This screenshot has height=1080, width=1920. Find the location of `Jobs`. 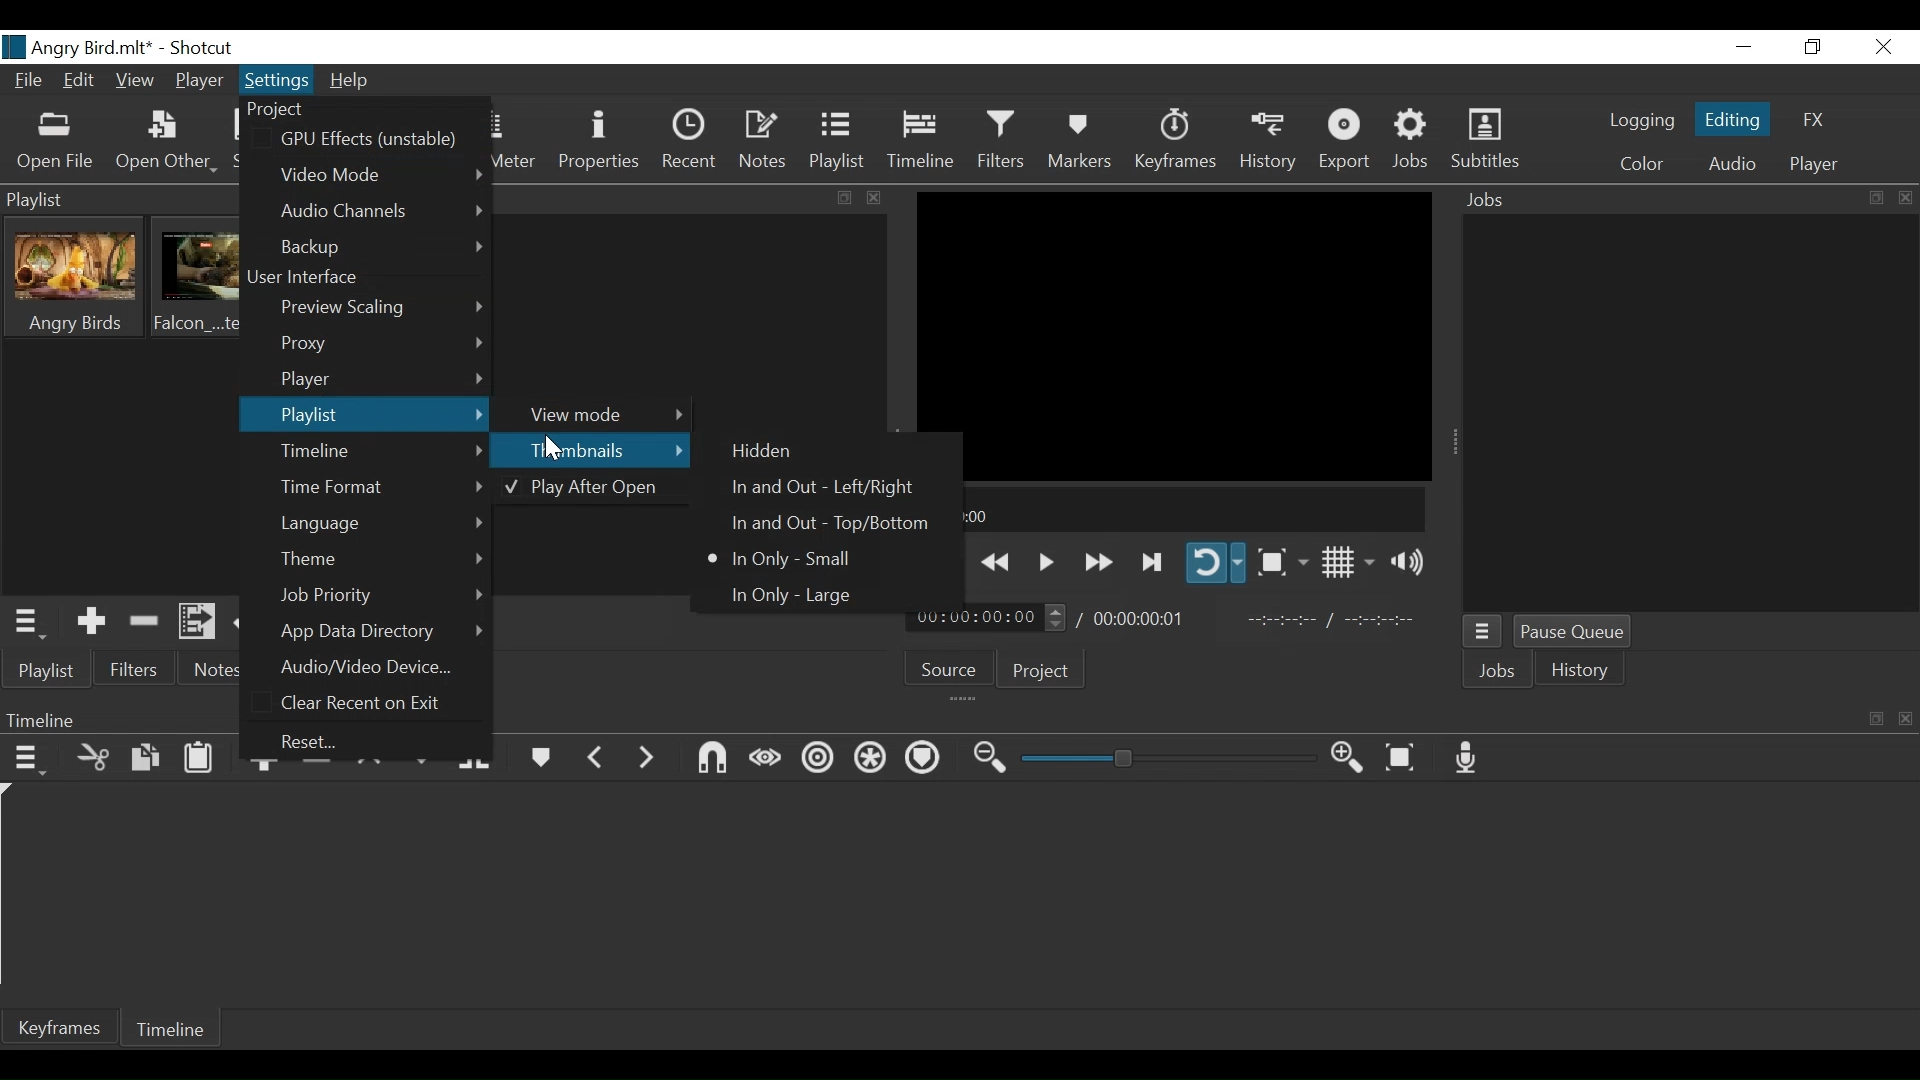

Jobs is located at coordinates (1498, 671).